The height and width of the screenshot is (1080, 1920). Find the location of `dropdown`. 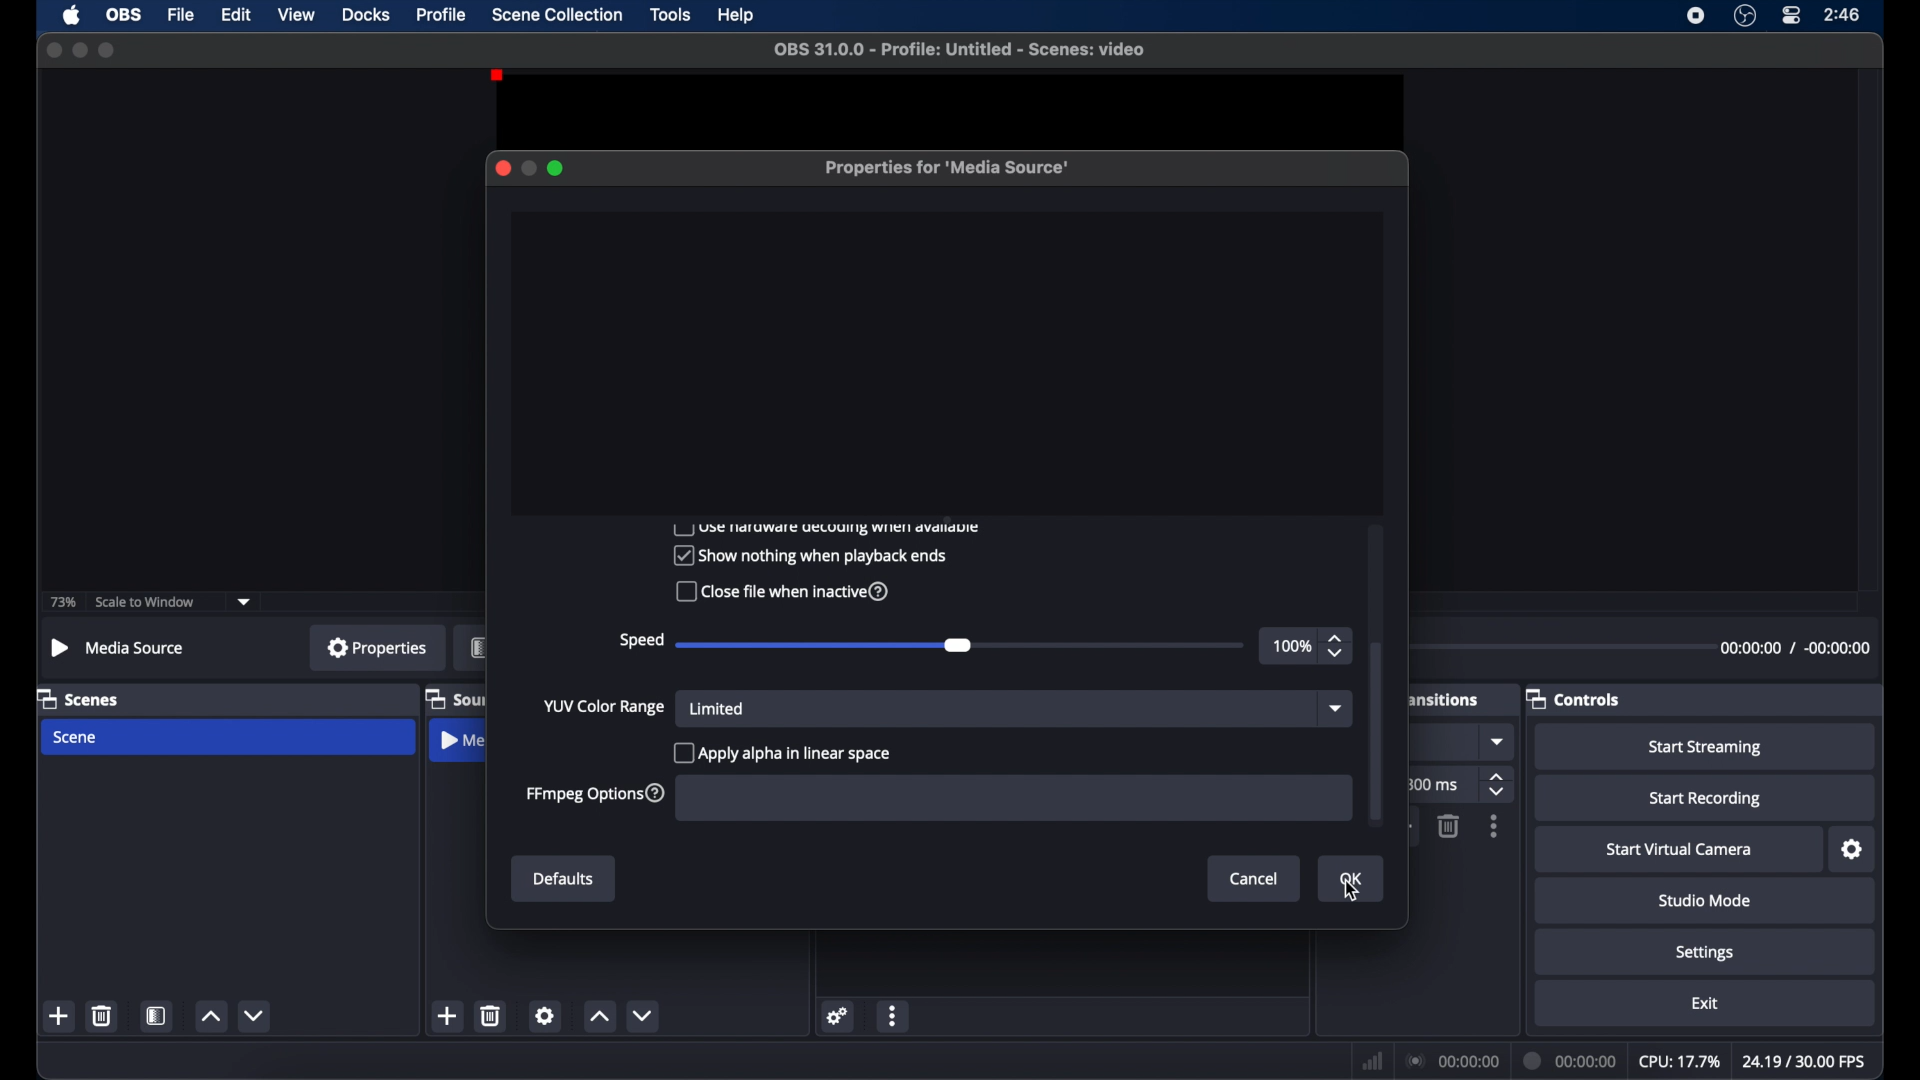

dropdown is located at coordinates (1334, 707).